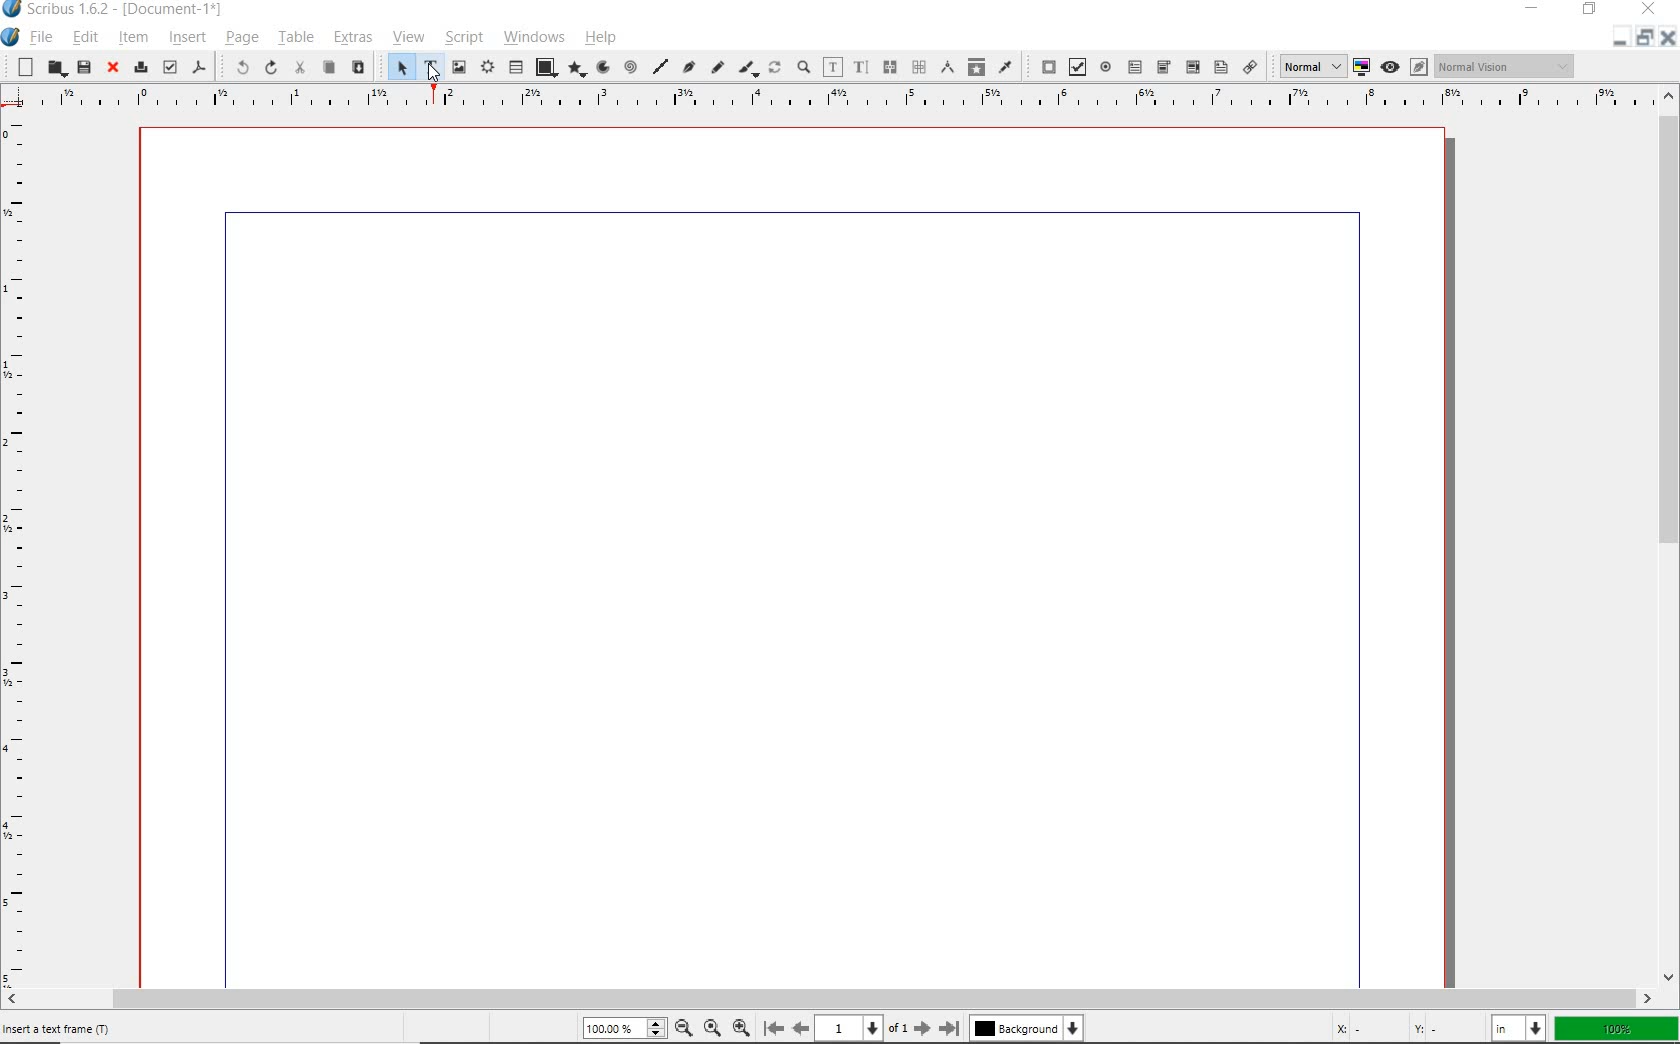 This screenshot has width=1680, height=1044. What do you see at coordinates (1026, 1030) in the screenshot?
I see `Background` at bounding box center [1026, 1030].